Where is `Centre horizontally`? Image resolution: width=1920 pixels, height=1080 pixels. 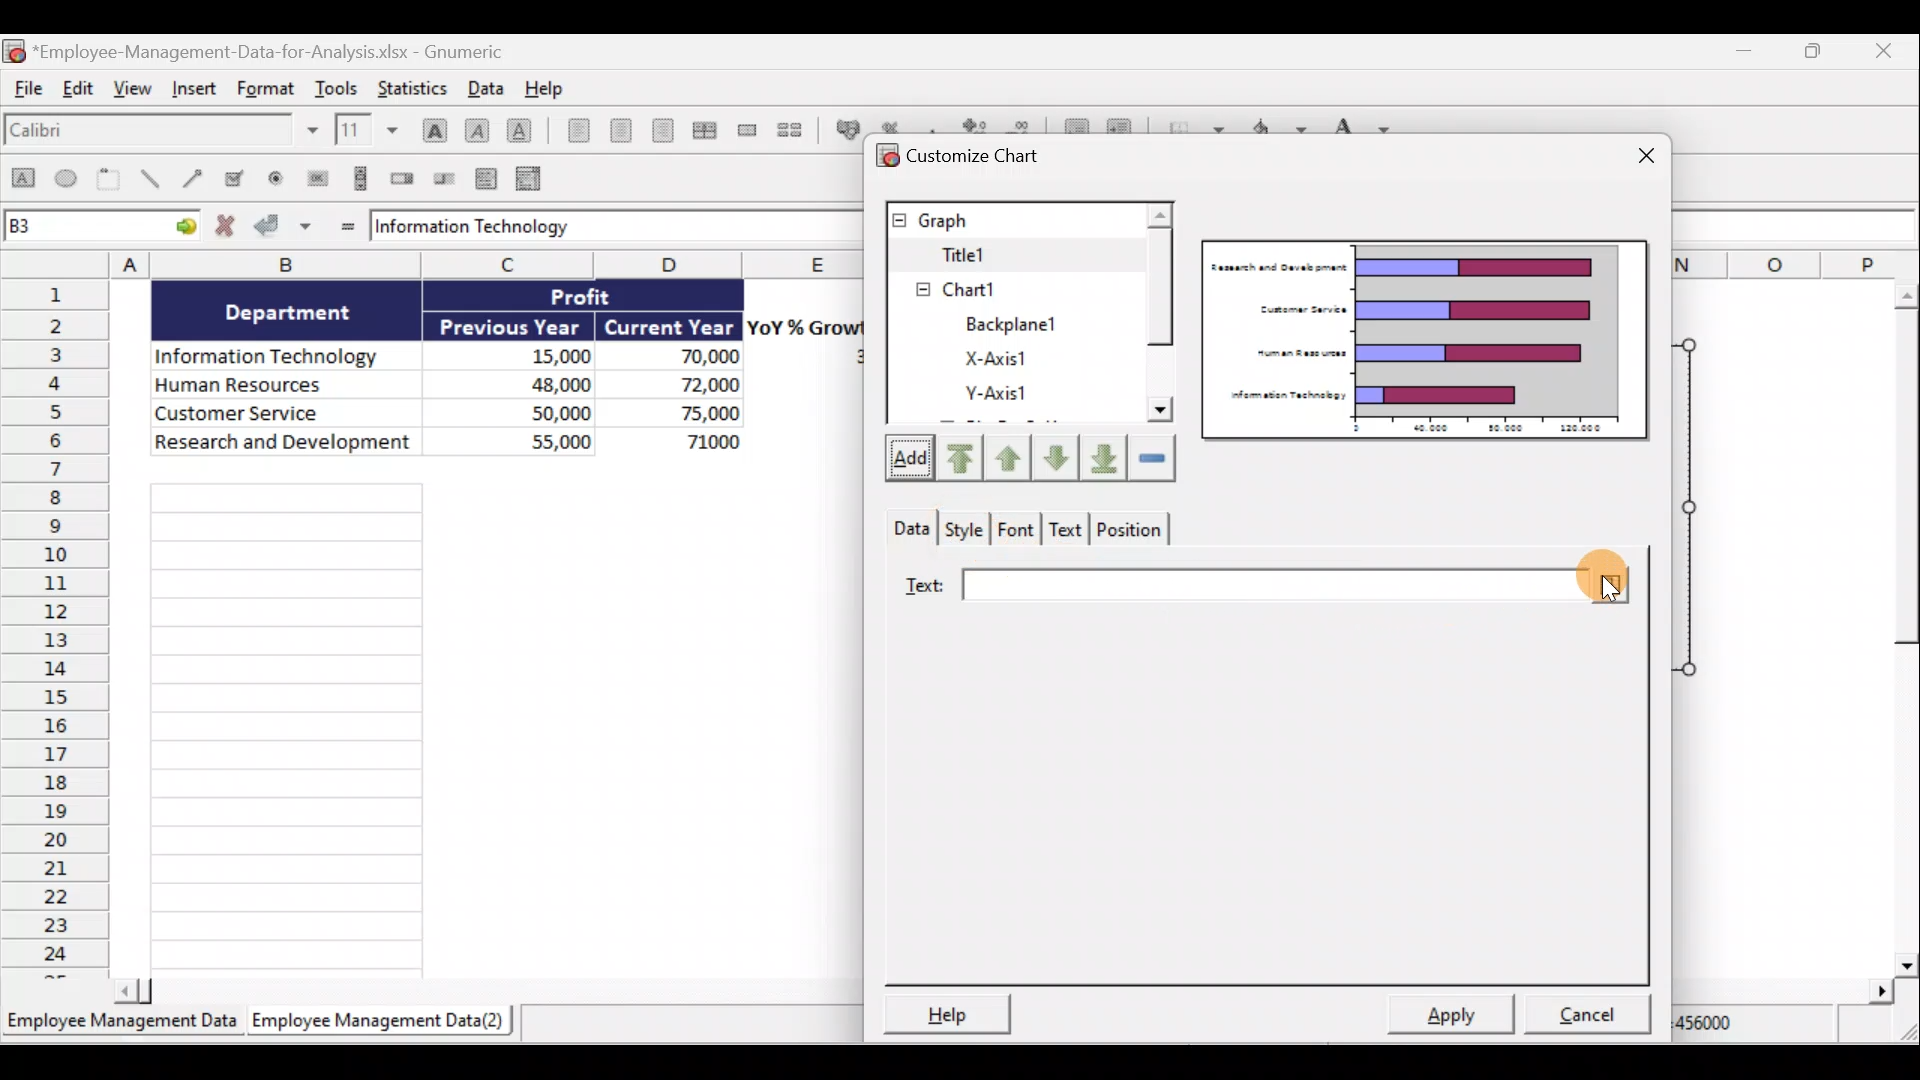
Centre horizontally is located at coordinates (616, 130).